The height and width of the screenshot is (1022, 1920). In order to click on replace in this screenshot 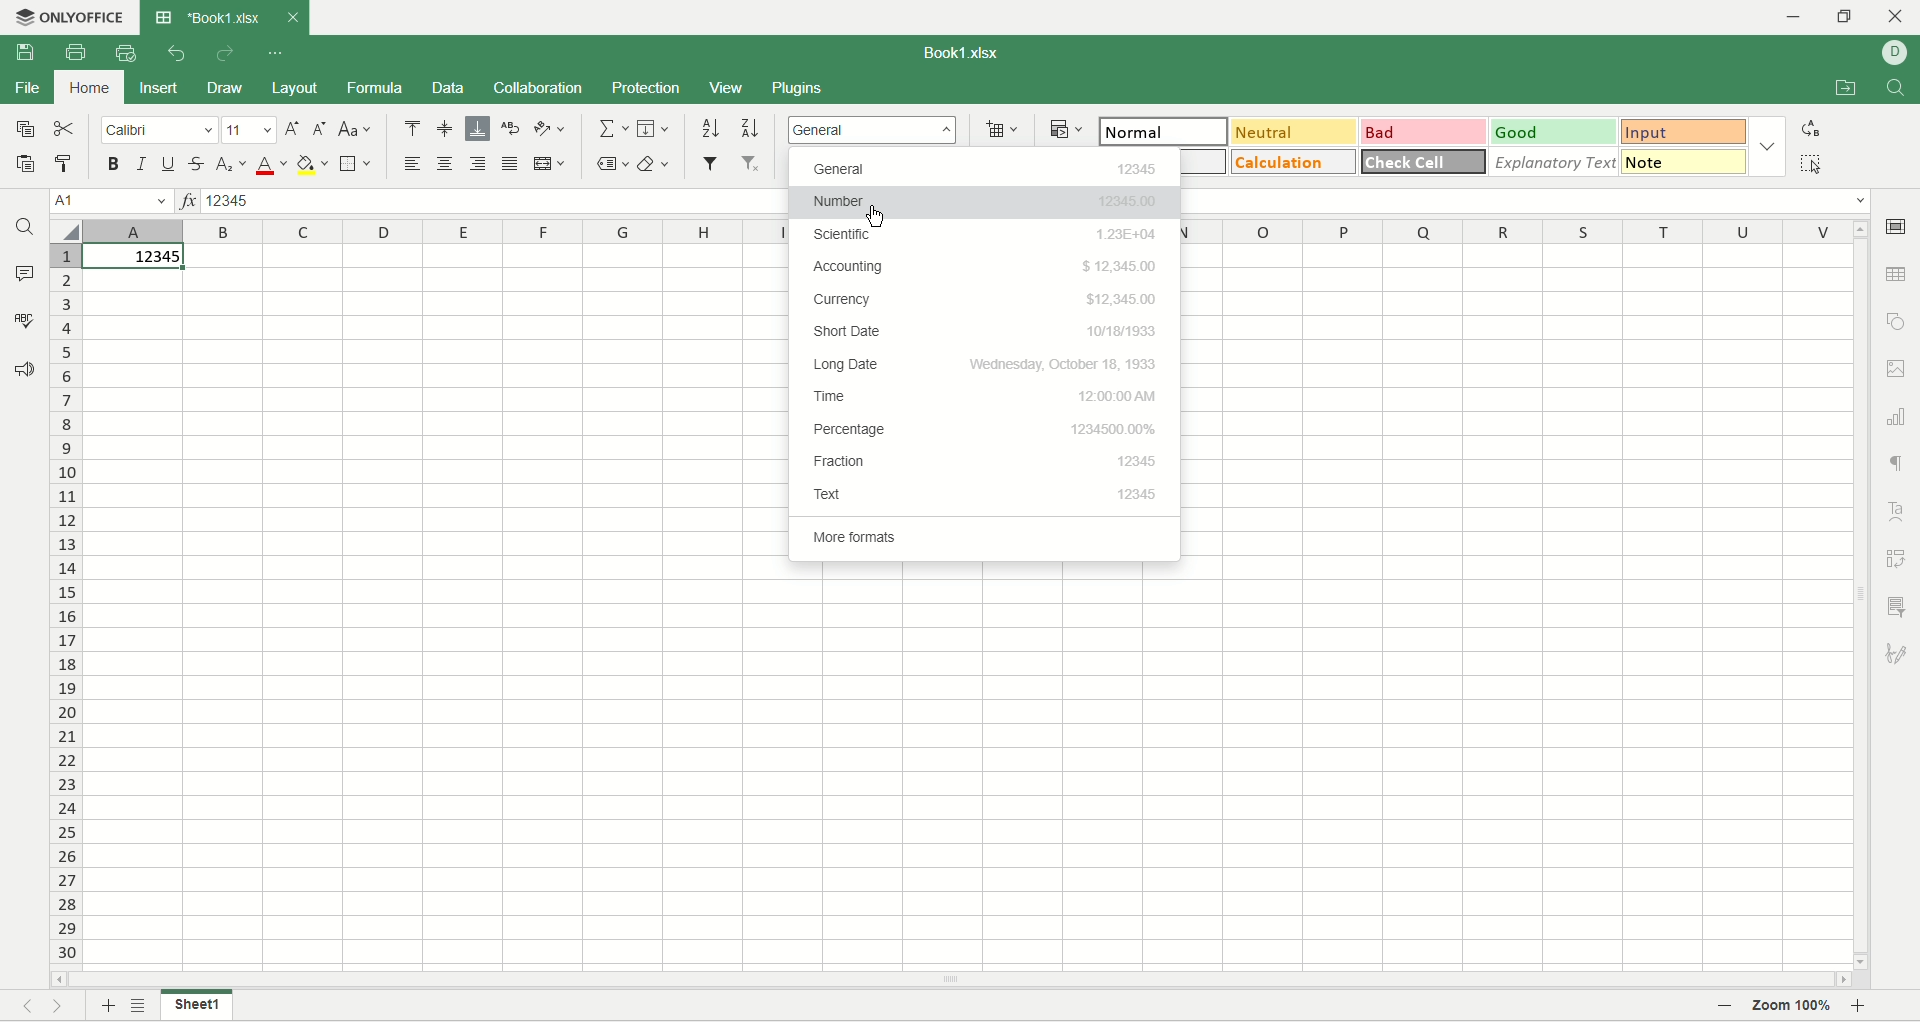, I will do `click(1810, 128)`.